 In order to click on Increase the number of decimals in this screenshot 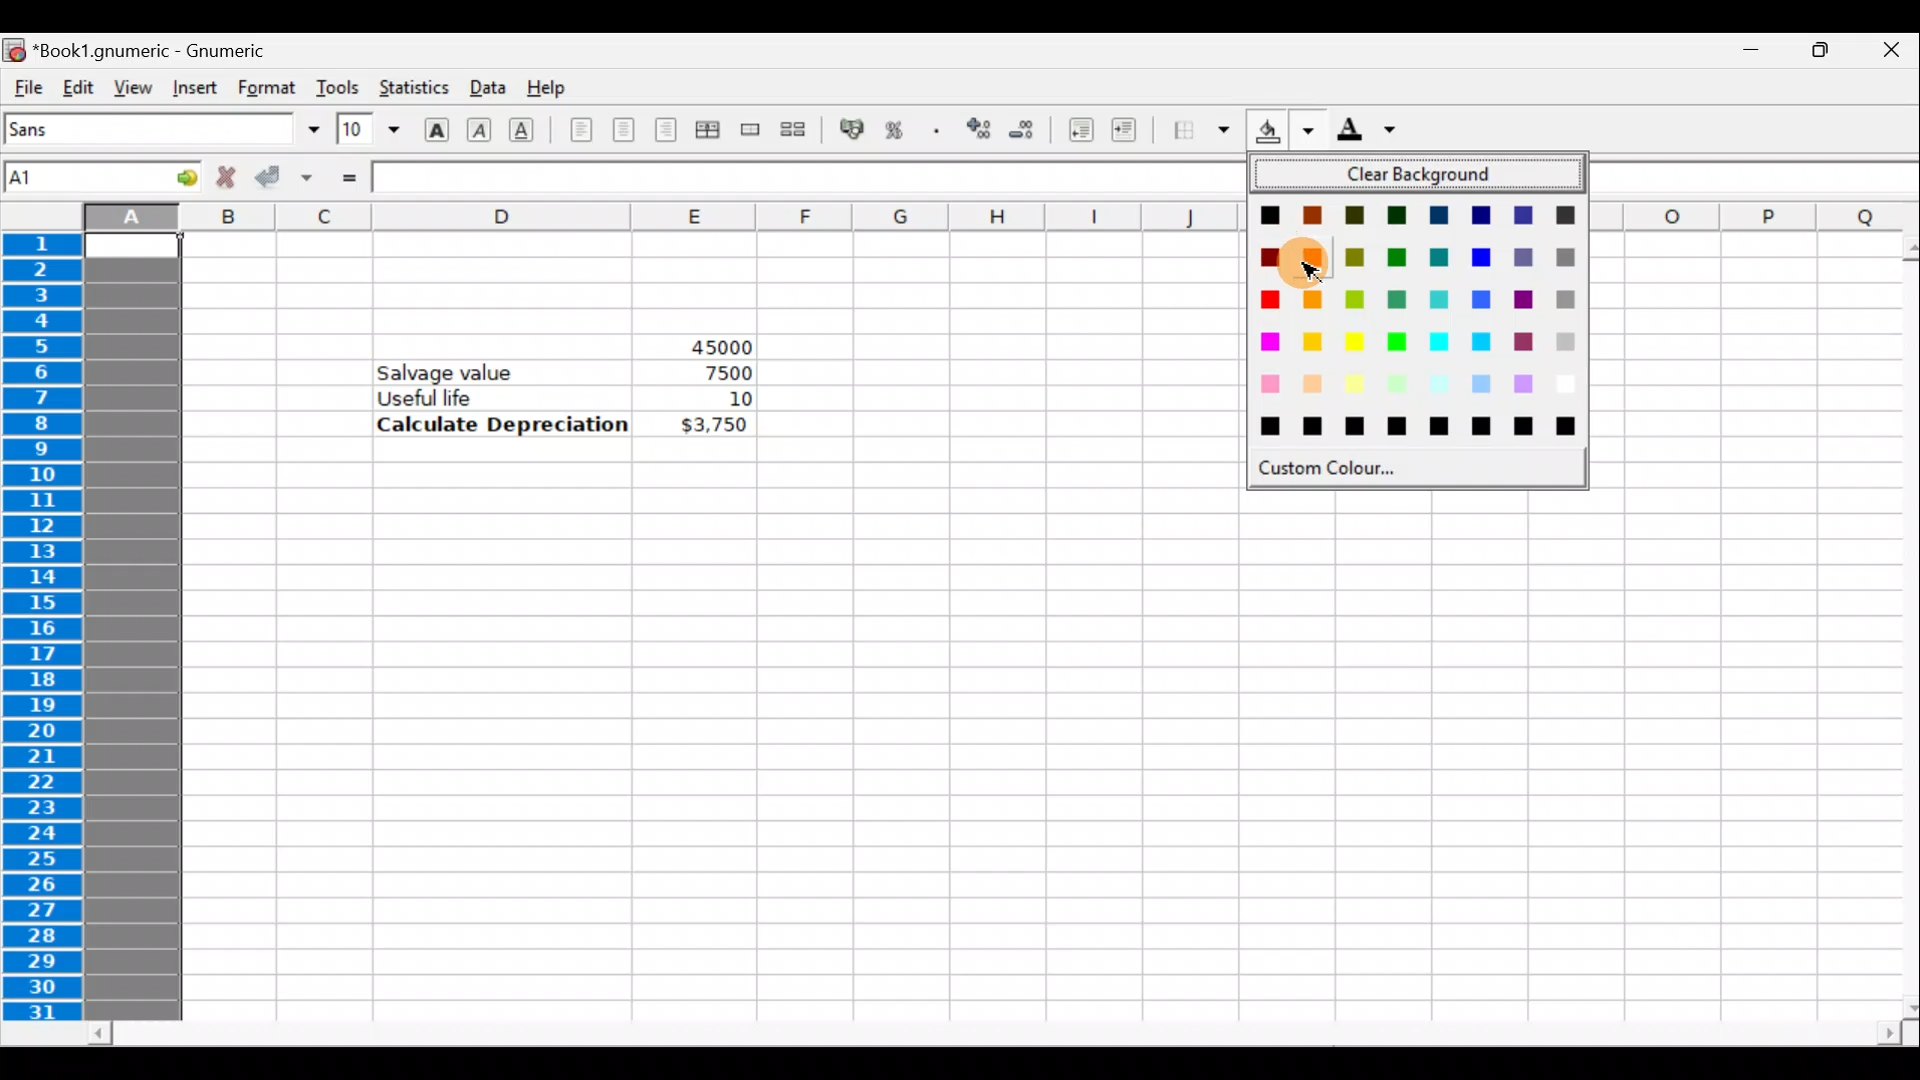, I will do `click(977, 130)`.